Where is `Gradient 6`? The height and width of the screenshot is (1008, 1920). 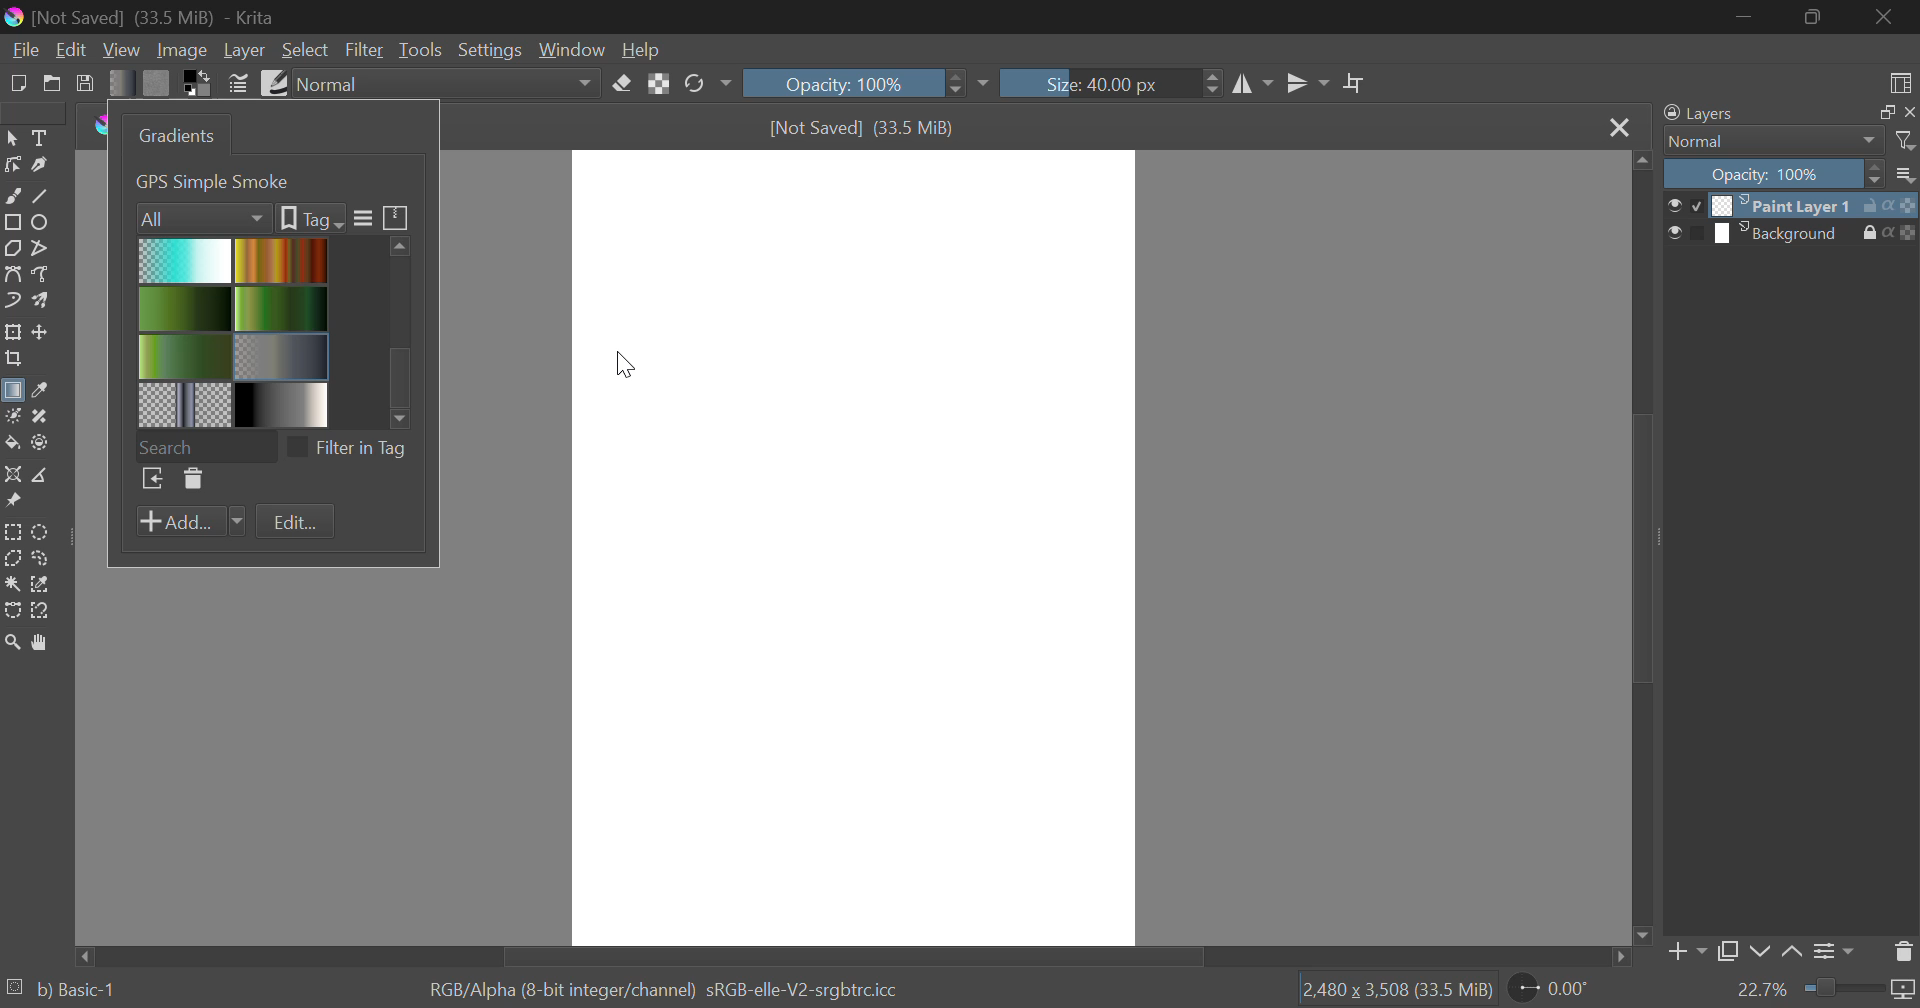
Gradient 6 is located at coordinates (283, 354).